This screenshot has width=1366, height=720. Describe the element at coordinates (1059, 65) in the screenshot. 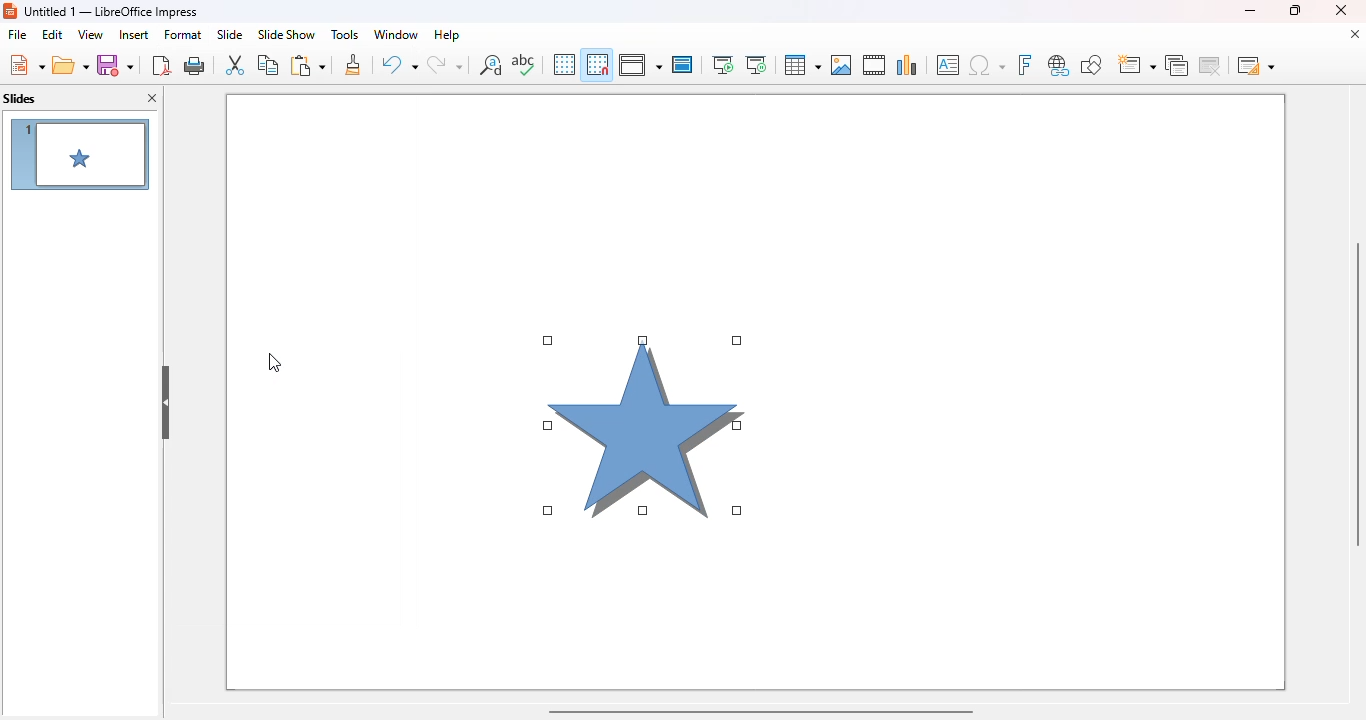

I see `insert hyperlink` at that location.